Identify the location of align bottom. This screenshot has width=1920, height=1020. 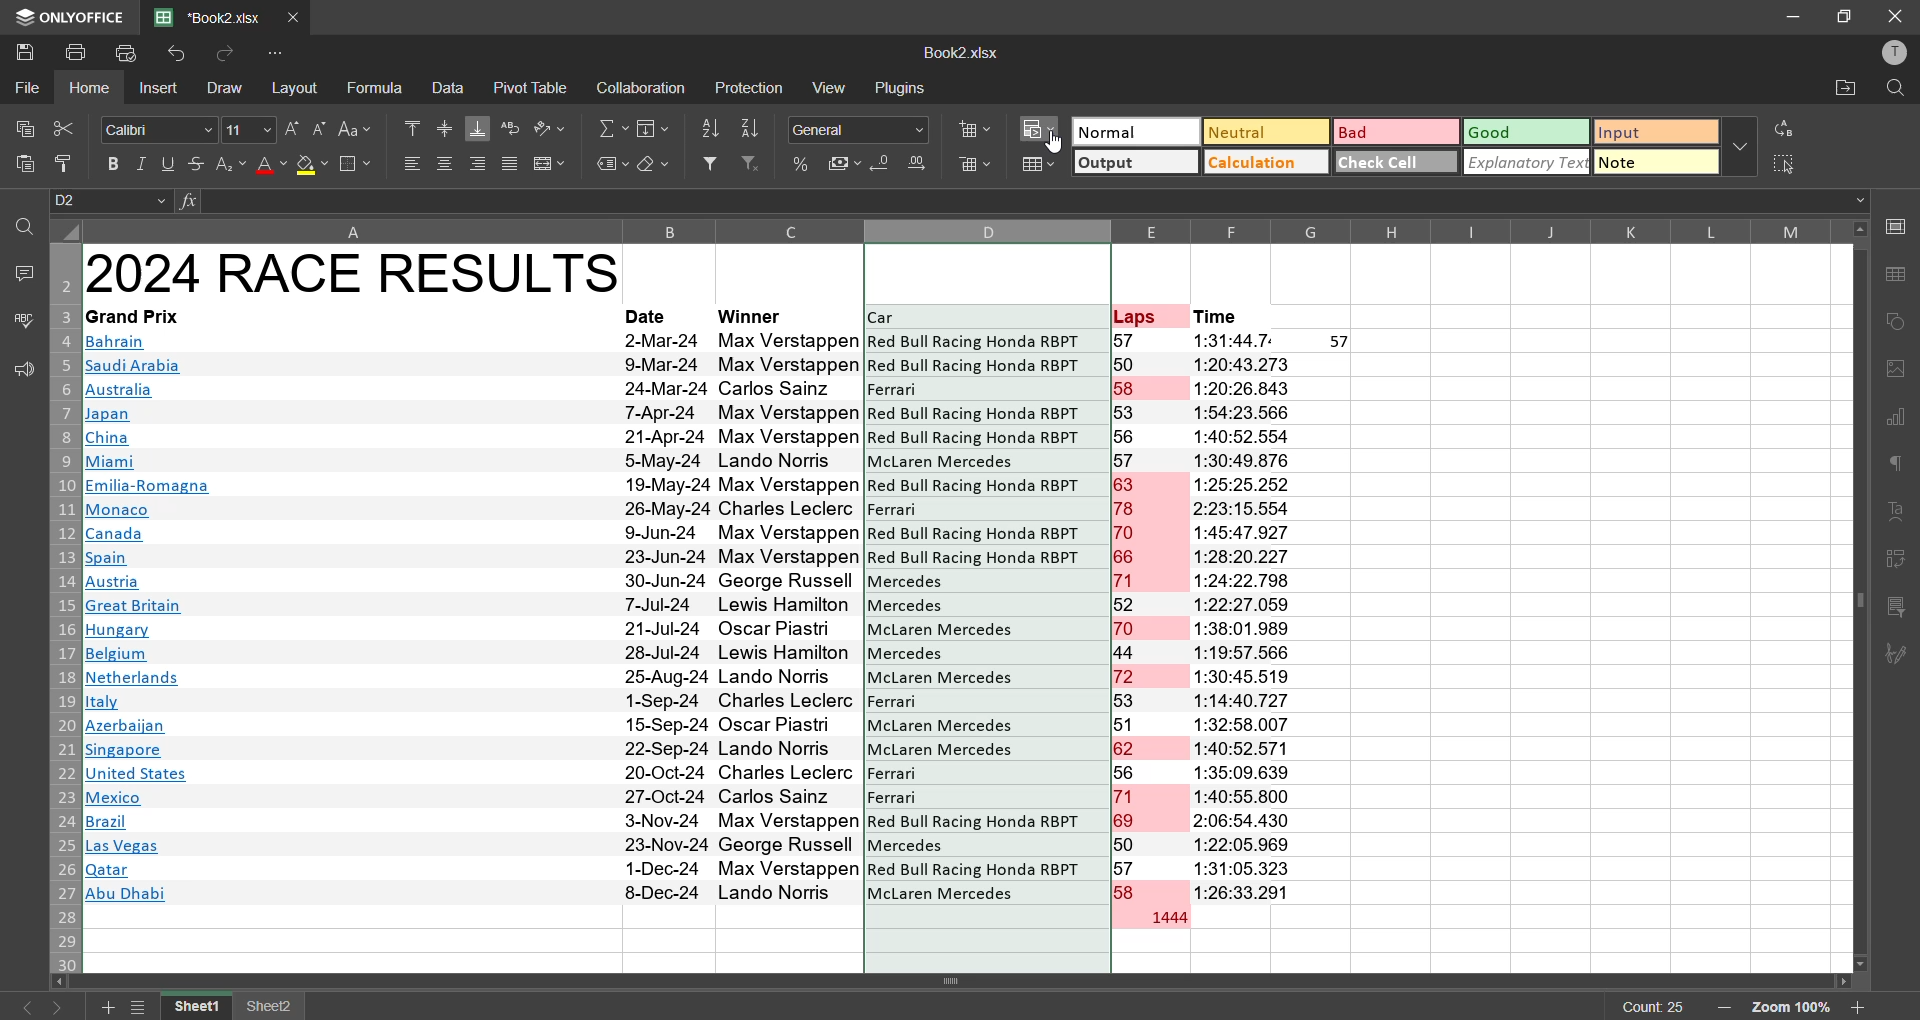
(479, 128).